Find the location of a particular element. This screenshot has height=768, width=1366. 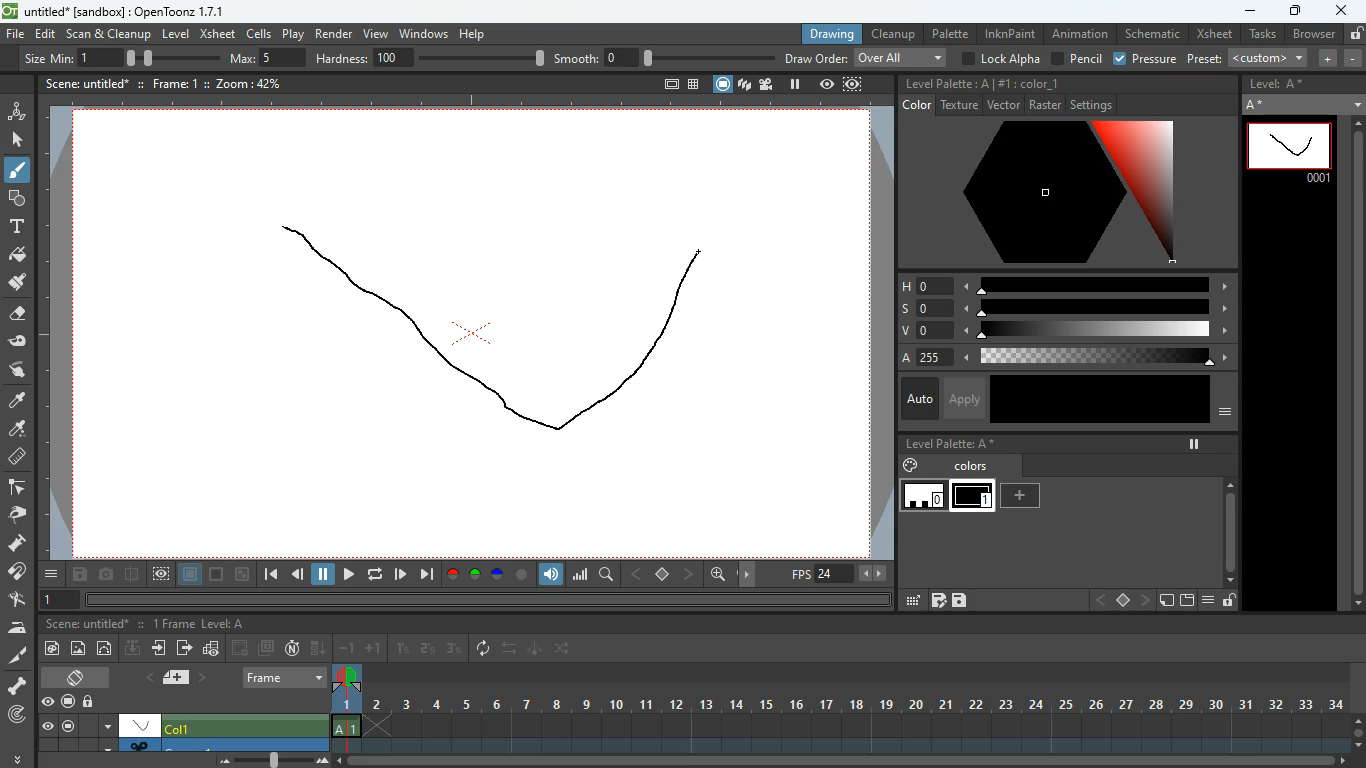

xsheet is located at coordinates (1213, 34).